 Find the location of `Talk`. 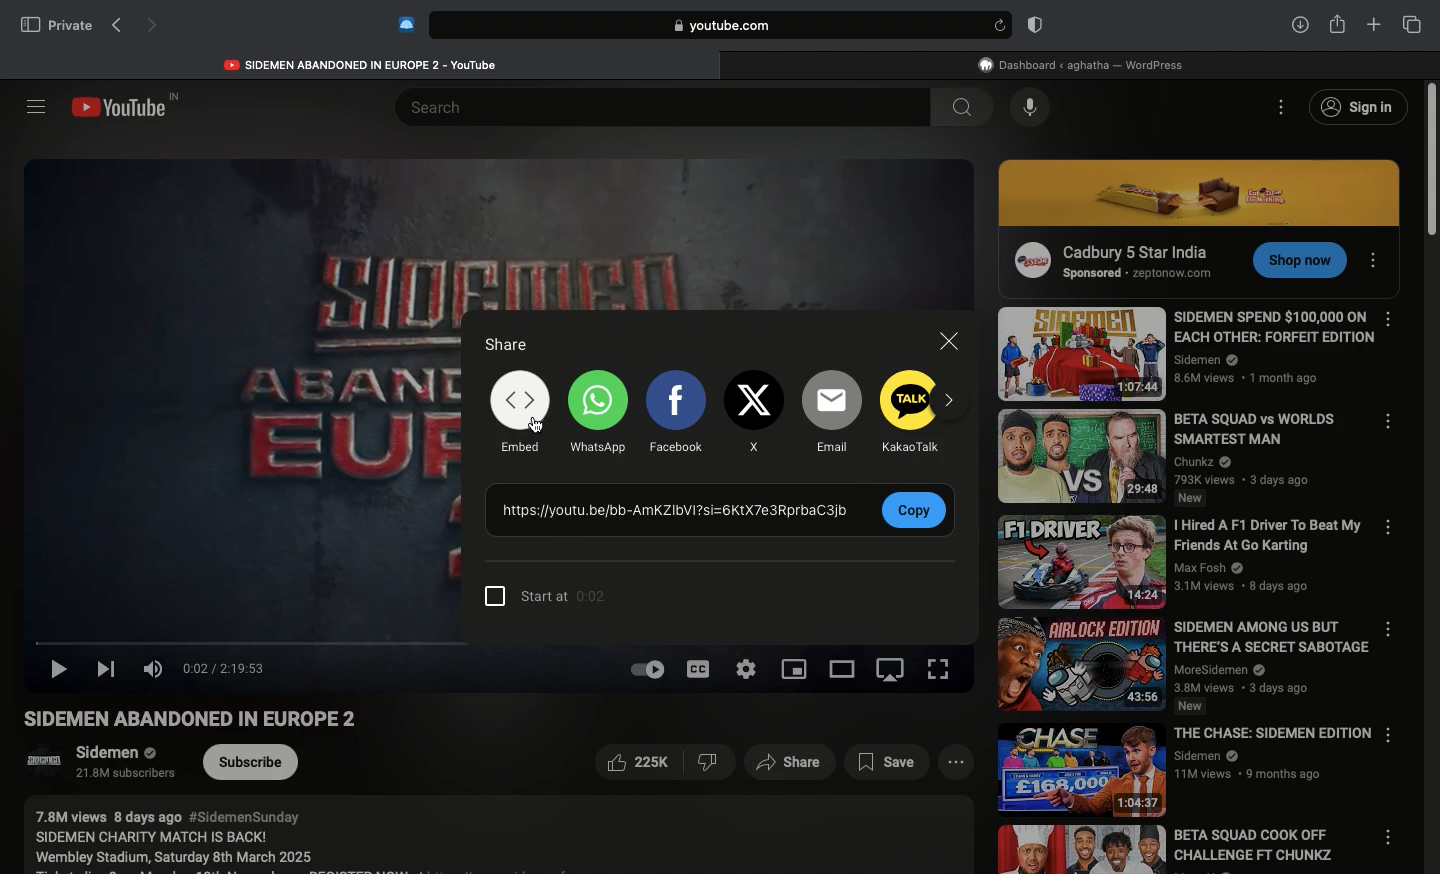

Talk is located at coordinates (901, 414).